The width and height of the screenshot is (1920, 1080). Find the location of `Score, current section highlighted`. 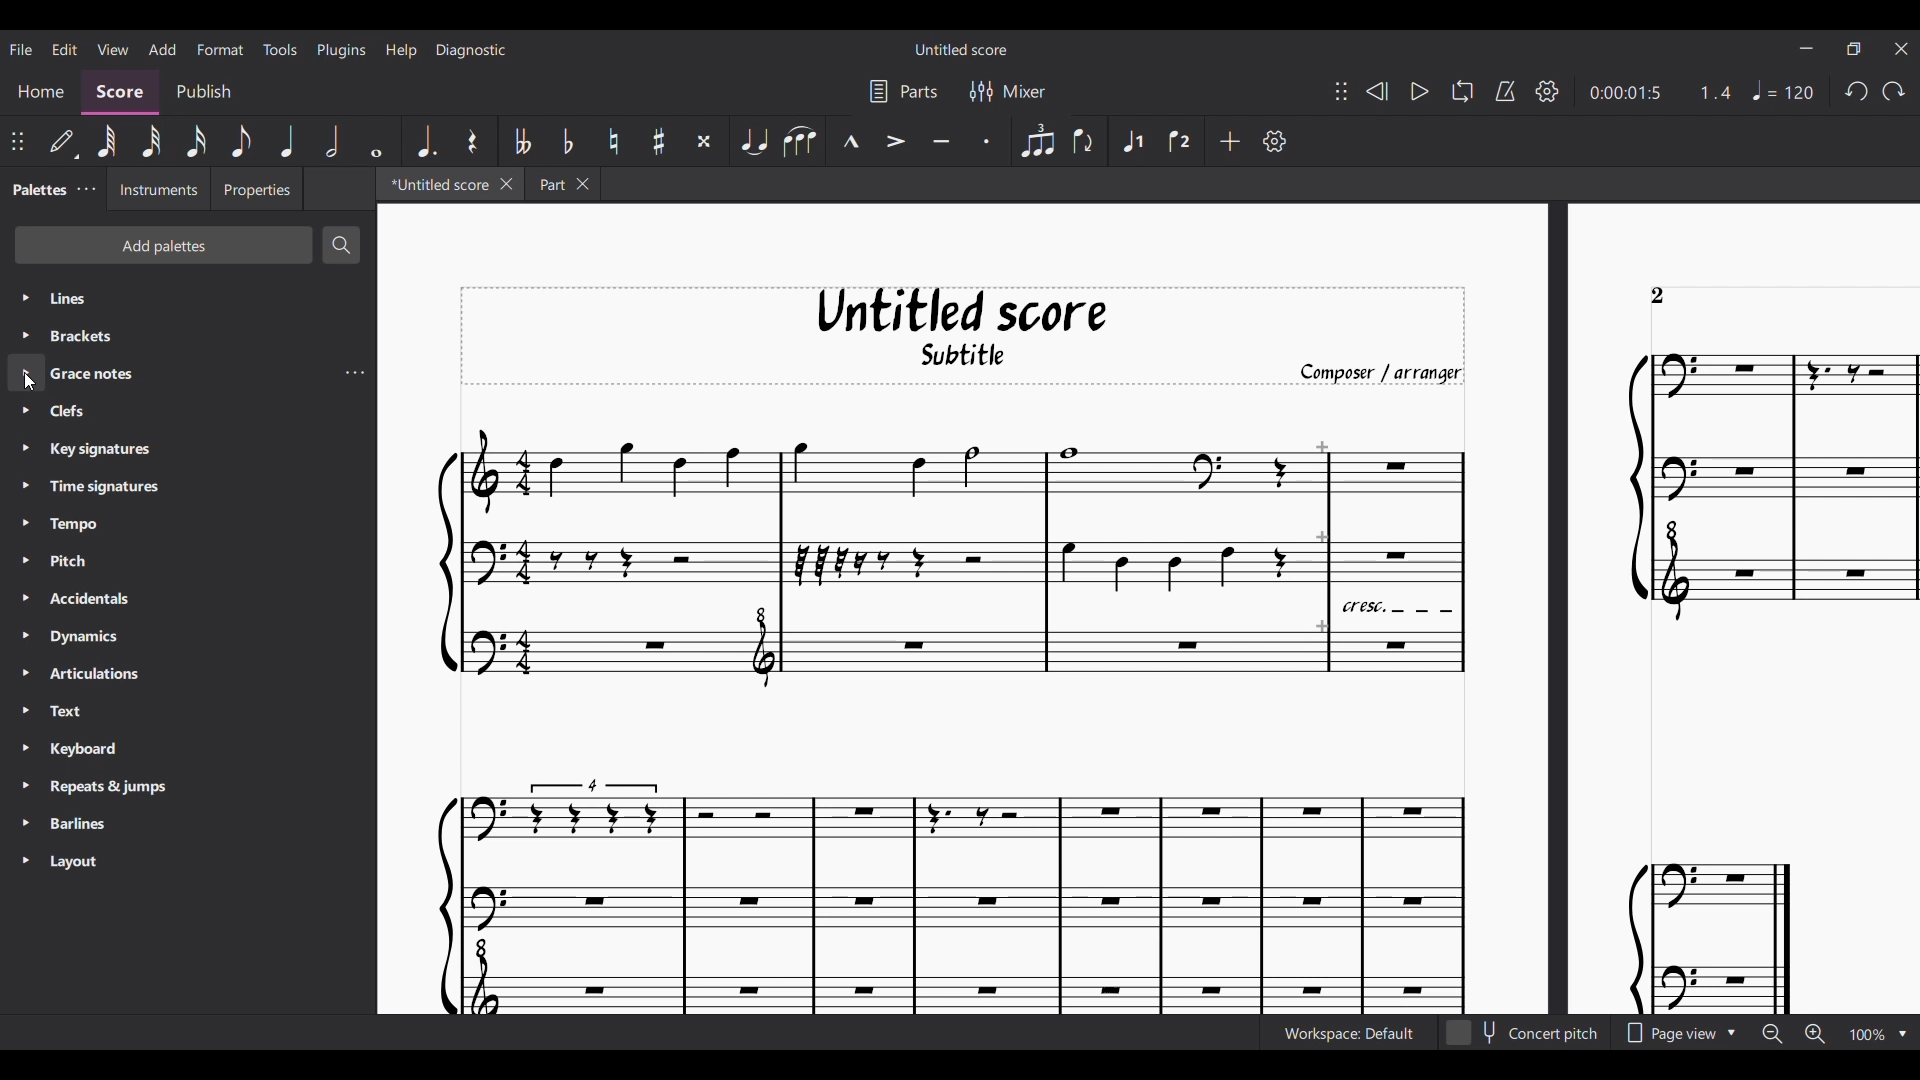

Score, current section highlighted is located at coordinates (119, 93).